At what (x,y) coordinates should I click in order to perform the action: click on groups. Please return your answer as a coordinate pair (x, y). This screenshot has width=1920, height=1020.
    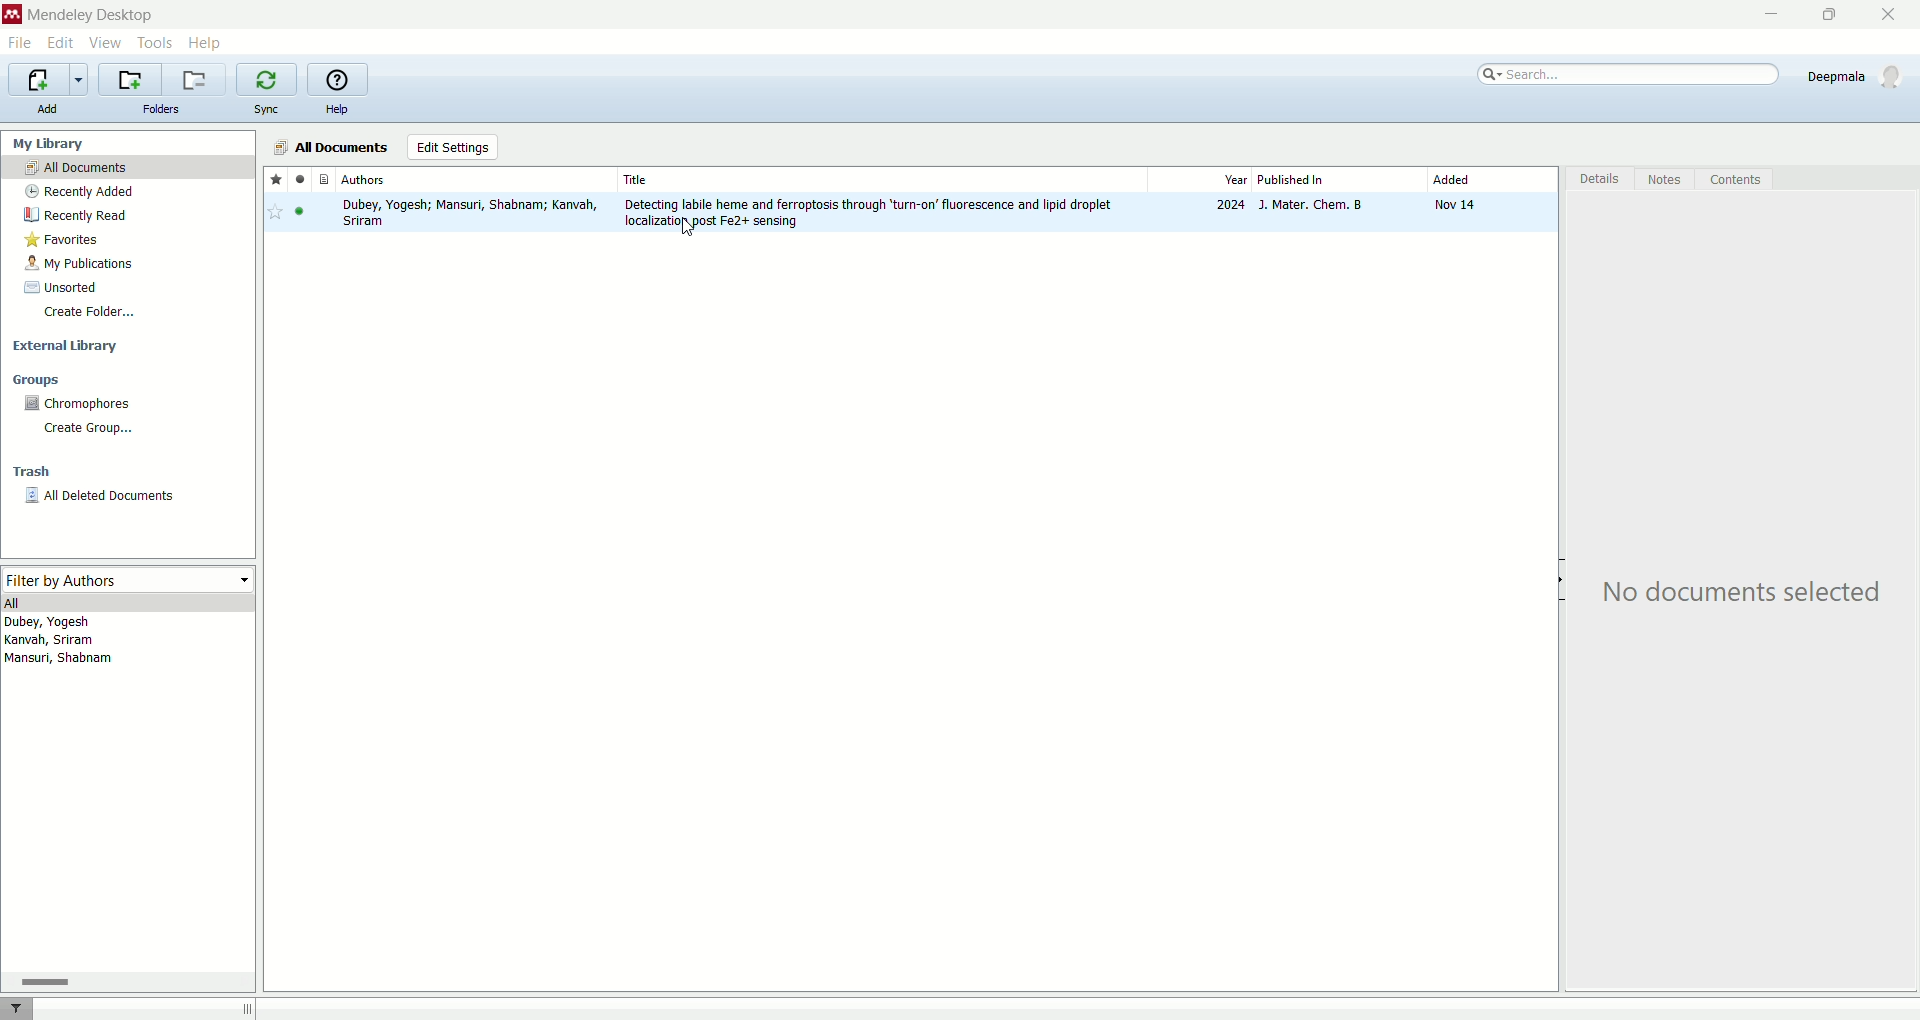
    Looking at the image, I should click on (37, 379).